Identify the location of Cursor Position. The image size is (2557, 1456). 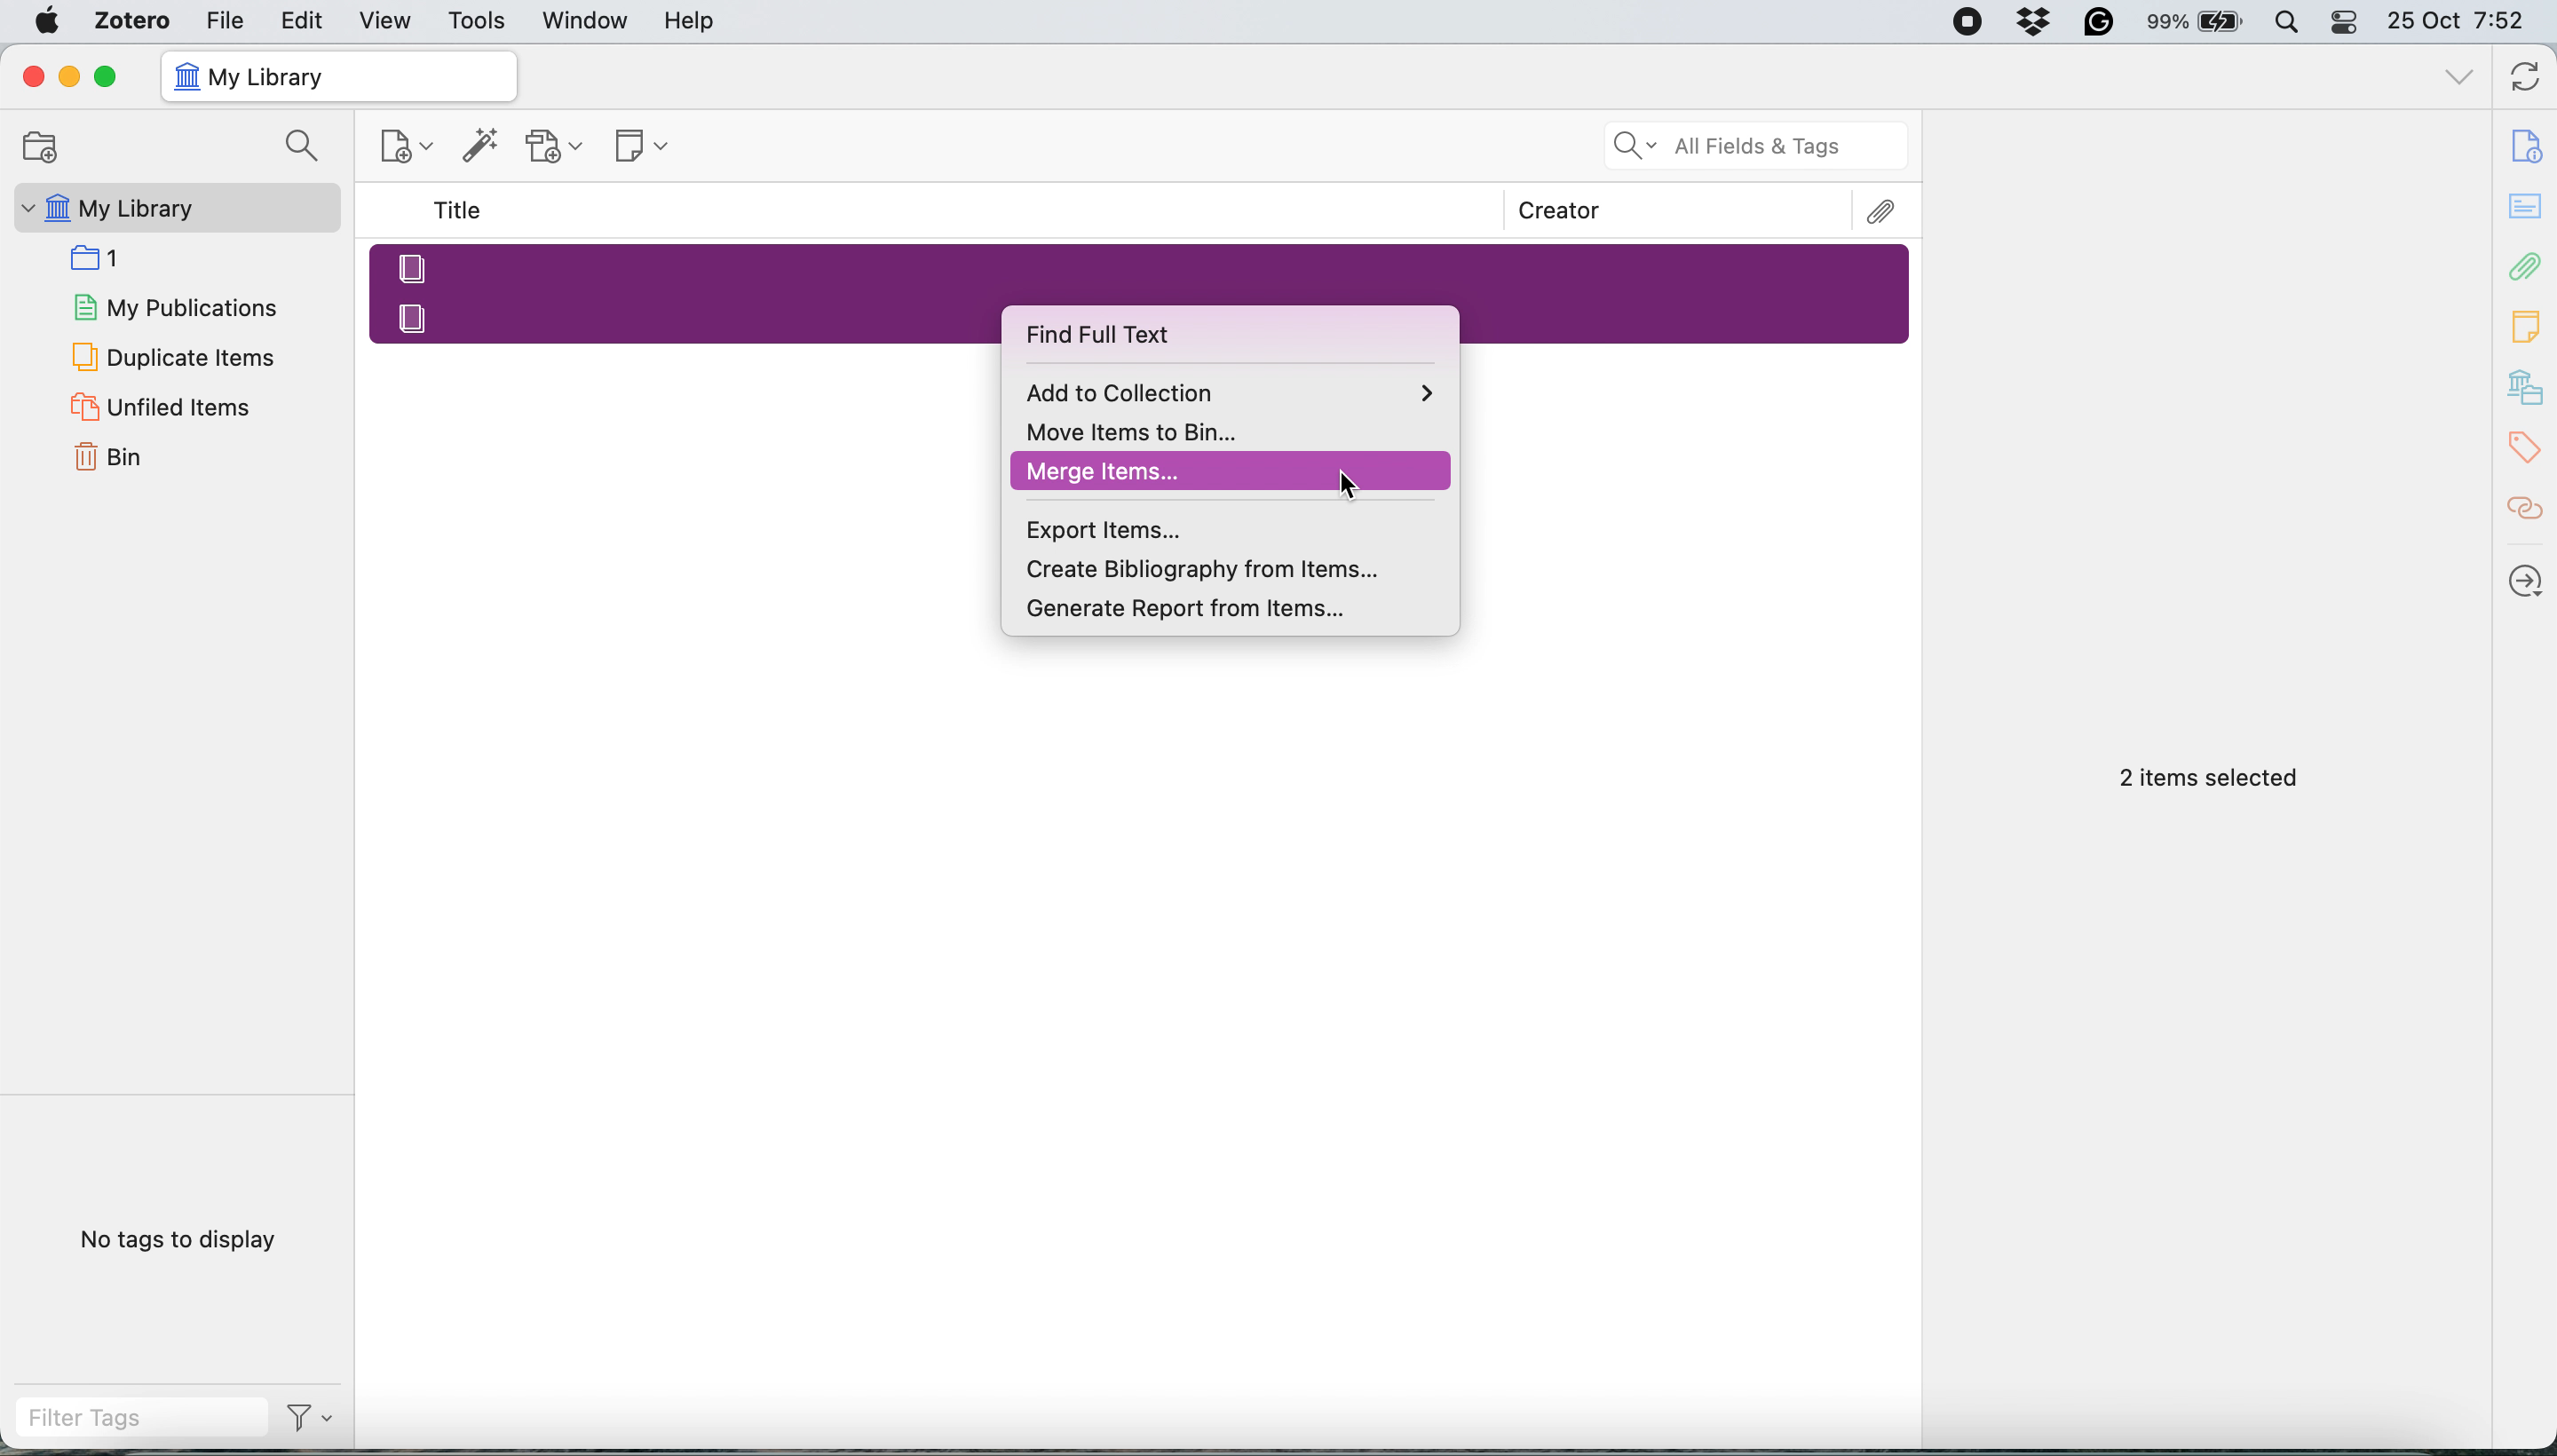
(1349, 484).